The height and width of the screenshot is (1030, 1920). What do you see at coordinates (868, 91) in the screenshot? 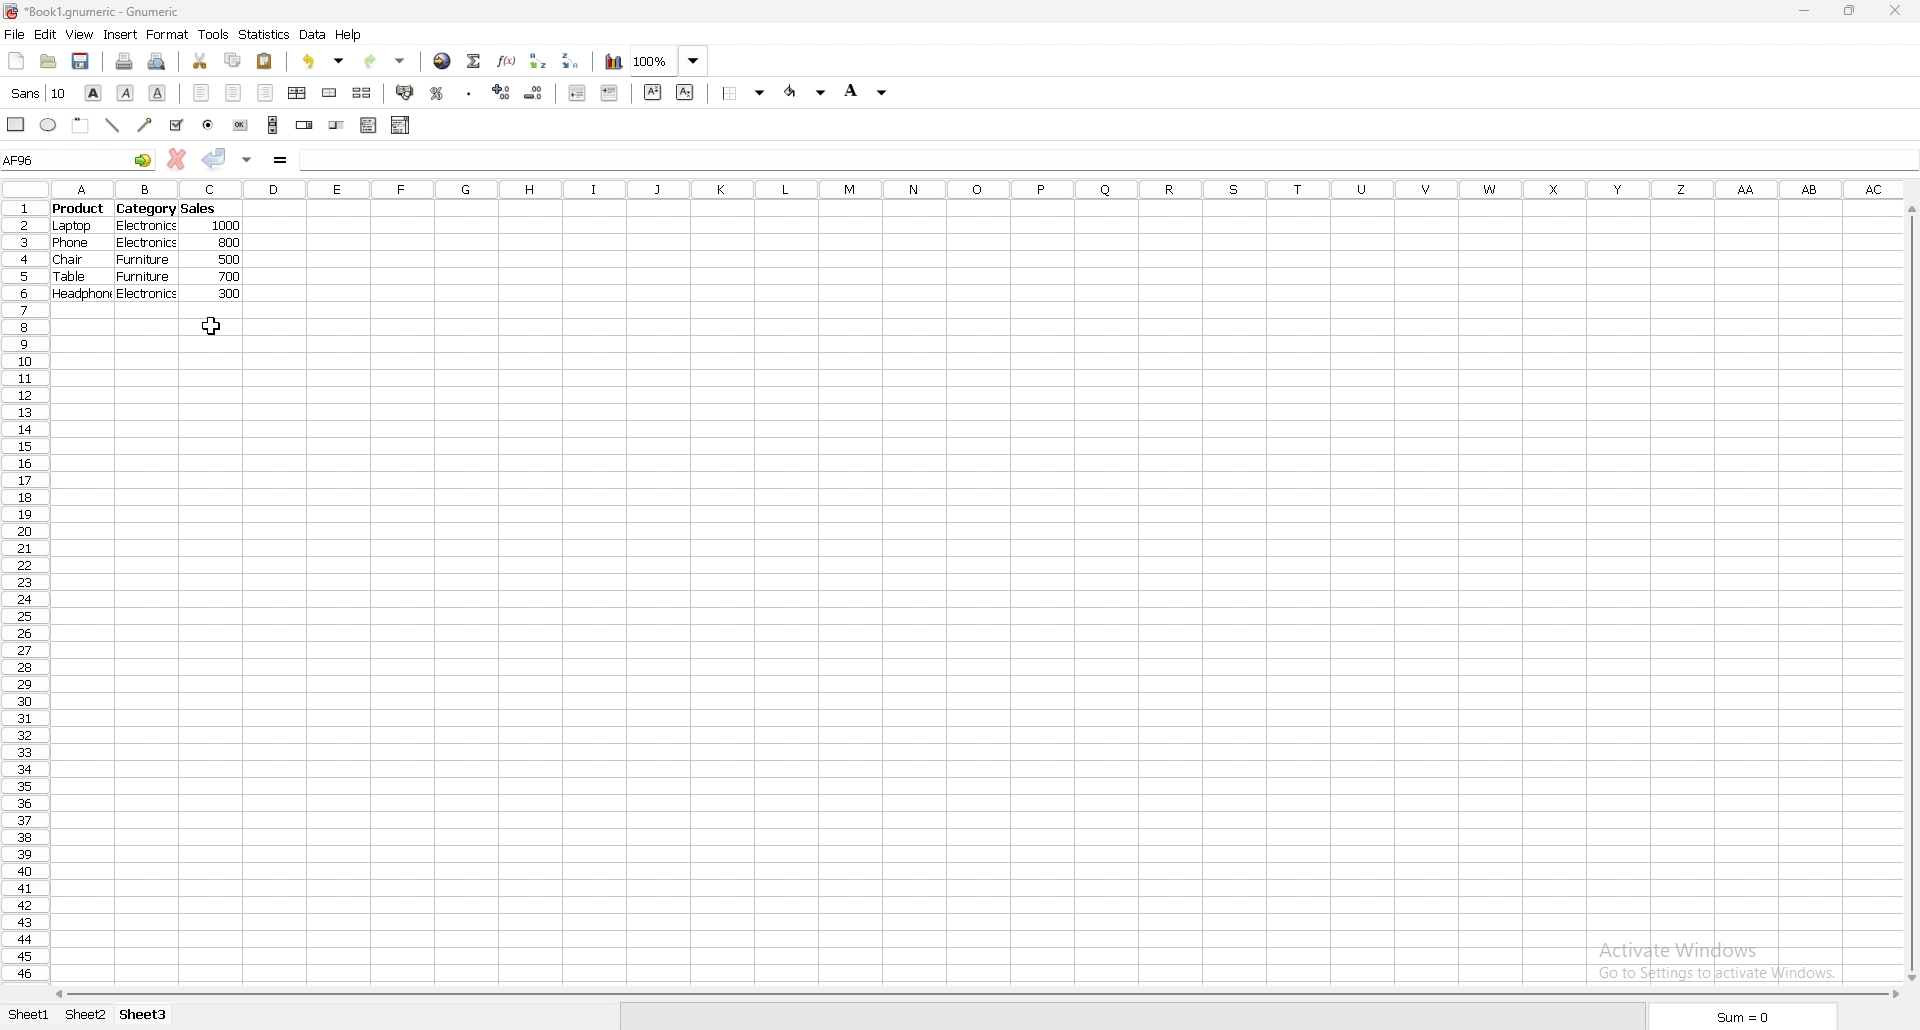
I see `background` at bounding box center [868, 91].